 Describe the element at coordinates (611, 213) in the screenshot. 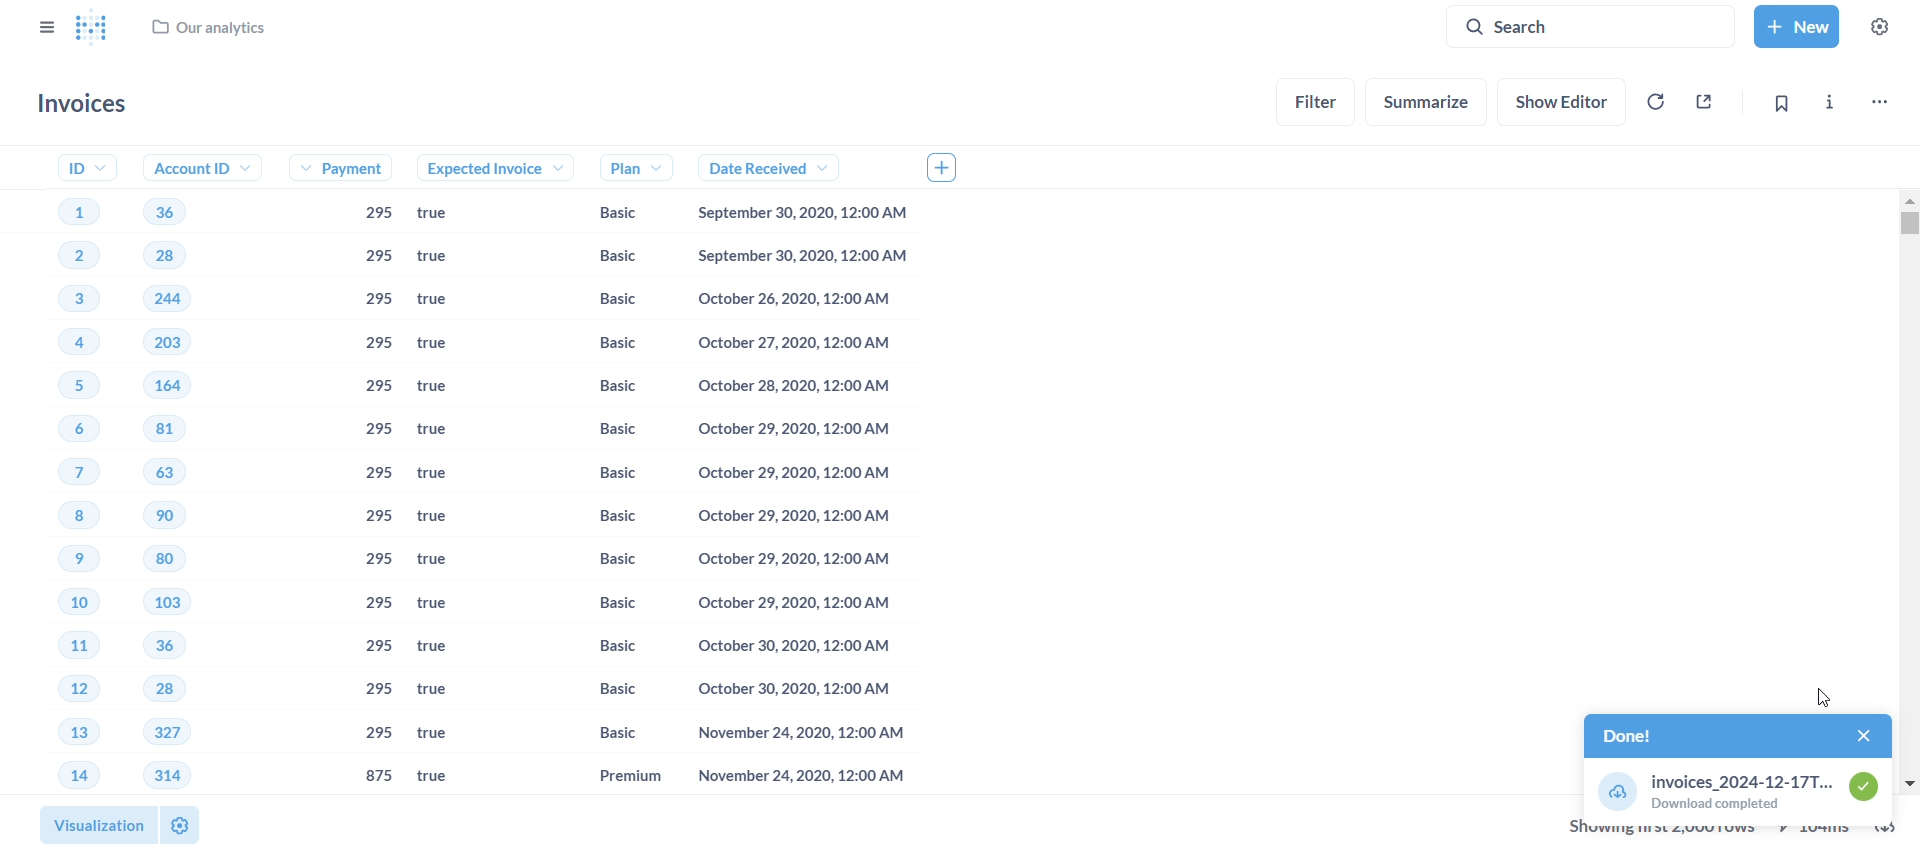

I see `Basic` at that location.